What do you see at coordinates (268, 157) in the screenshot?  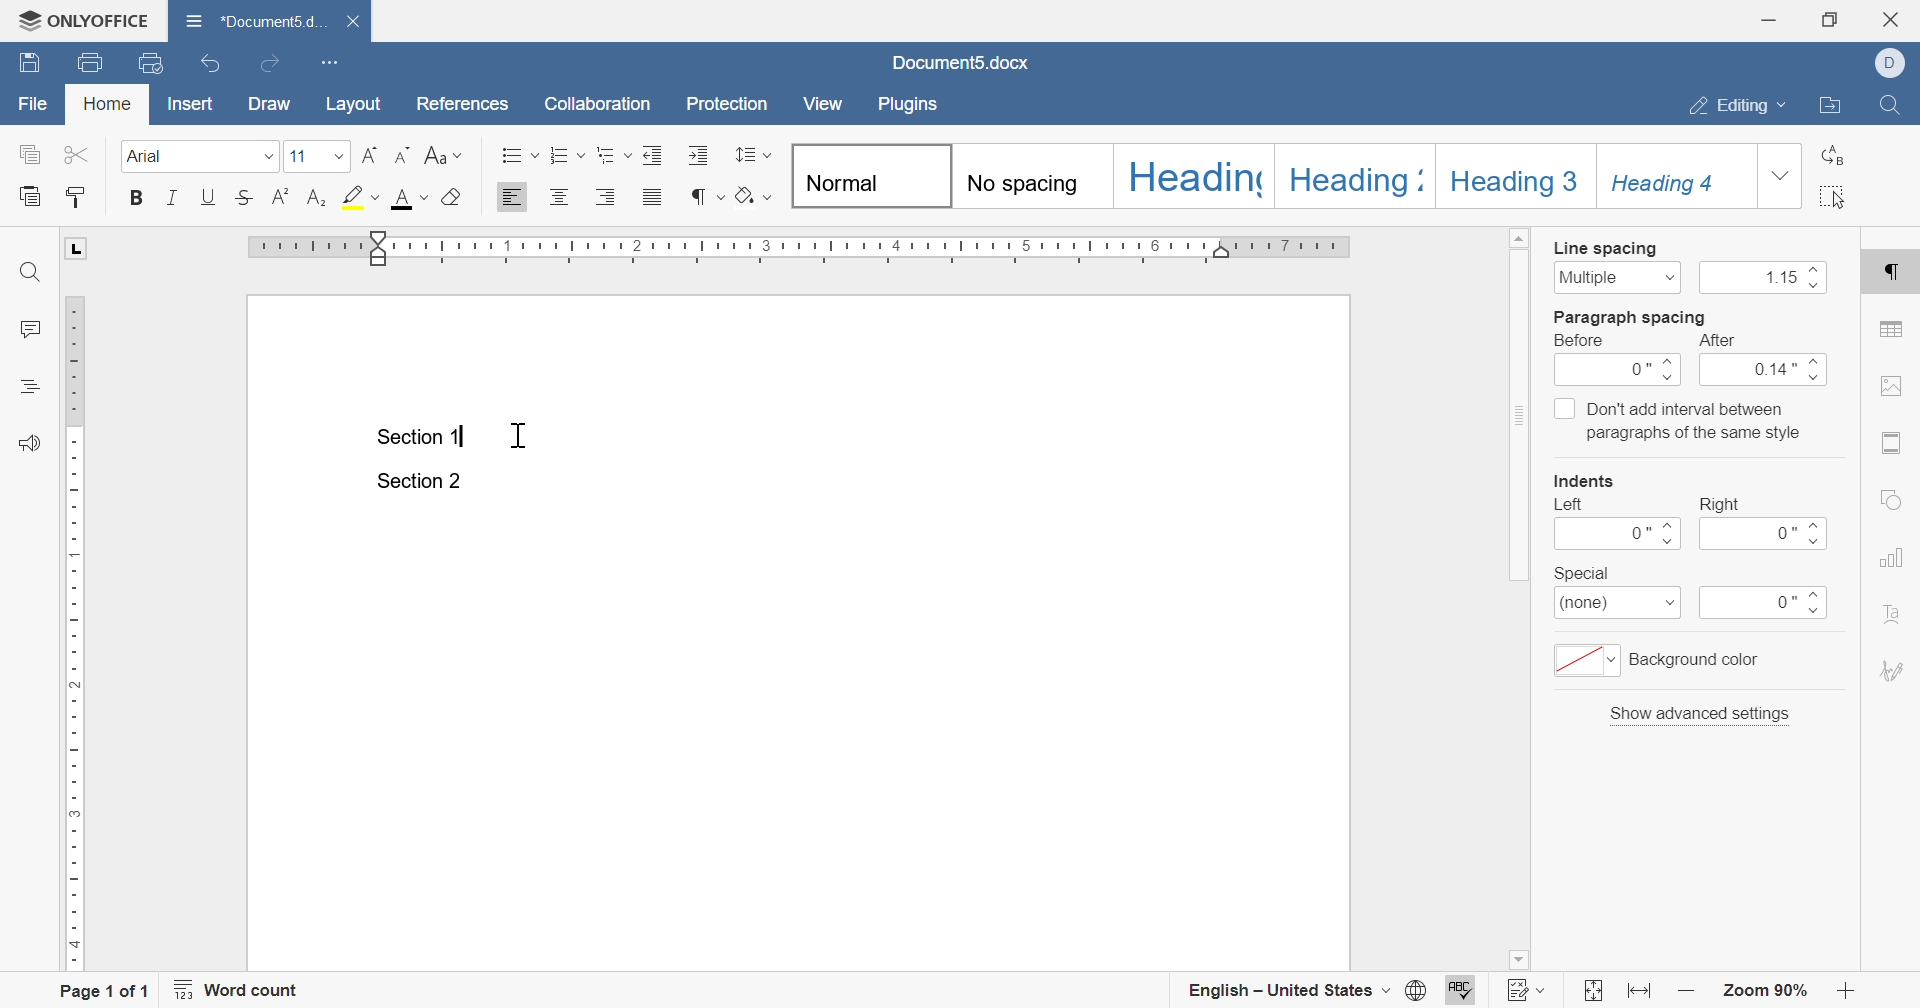 I see `drop down` at bounding box center [268, 157].